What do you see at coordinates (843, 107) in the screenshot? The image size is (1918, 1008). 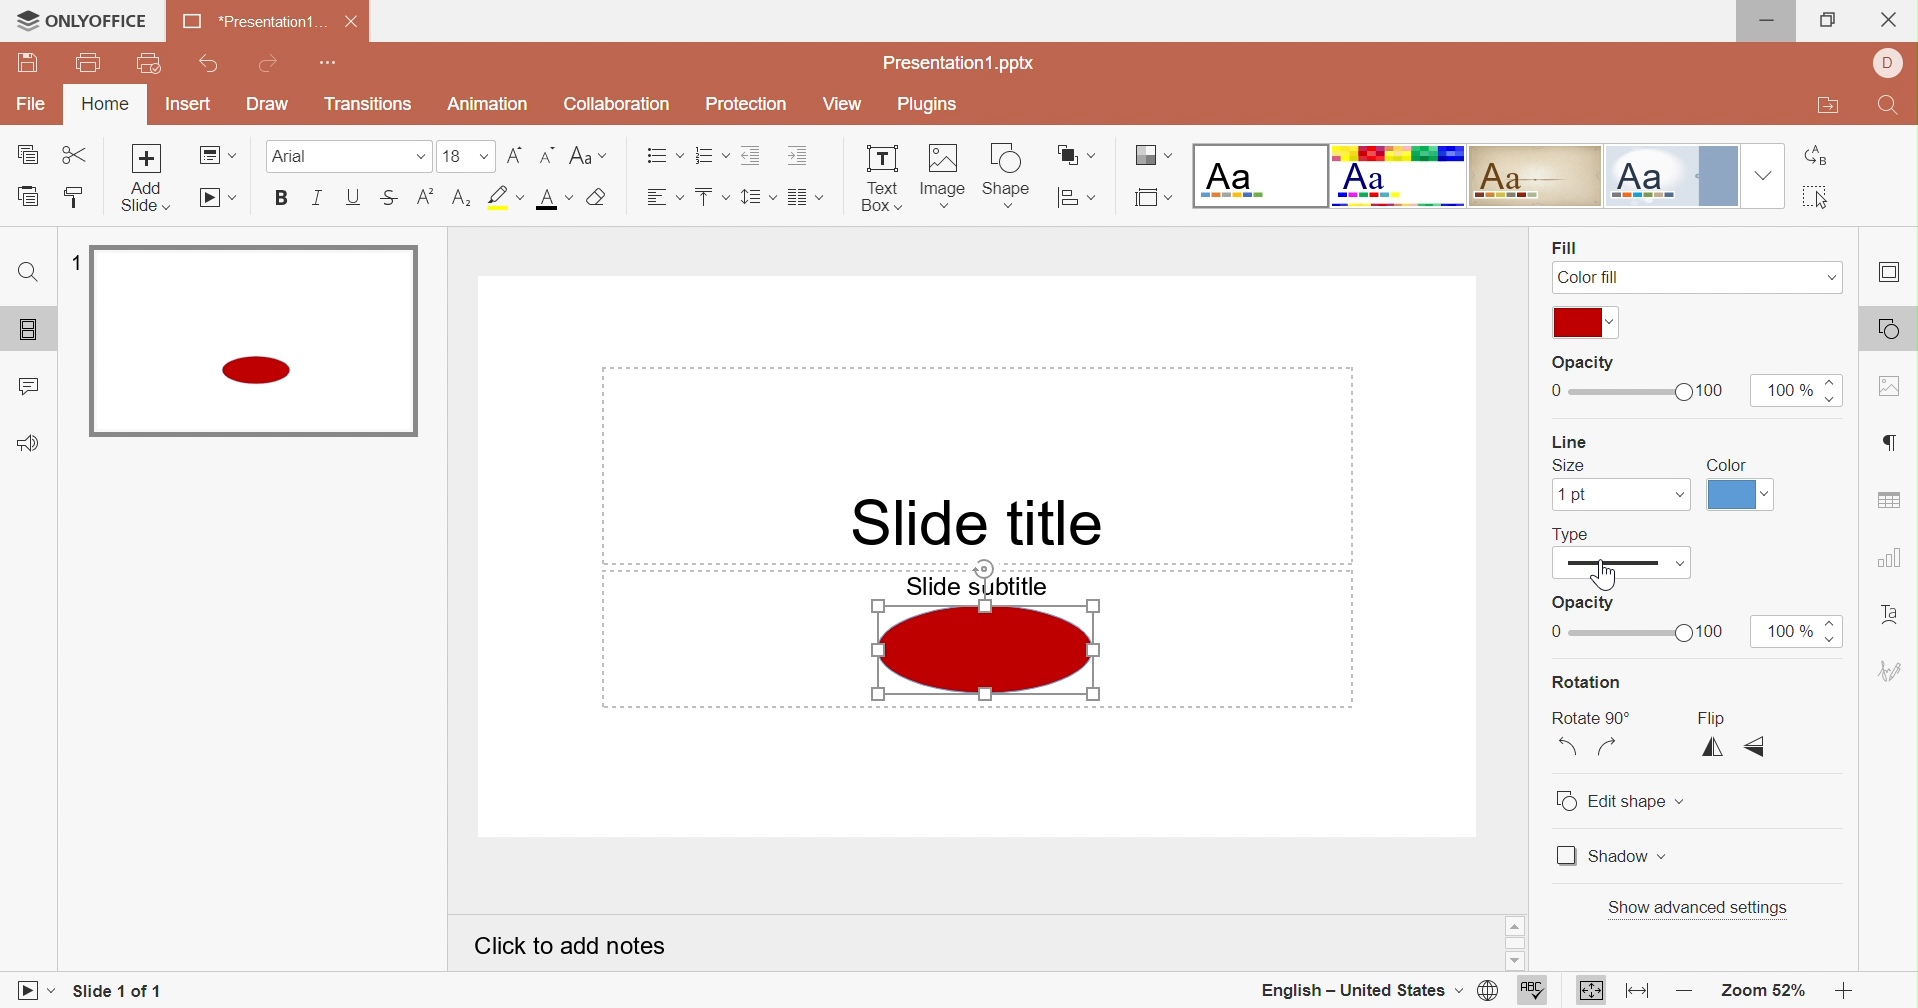 I see `View` at bounding box center [843, 107].